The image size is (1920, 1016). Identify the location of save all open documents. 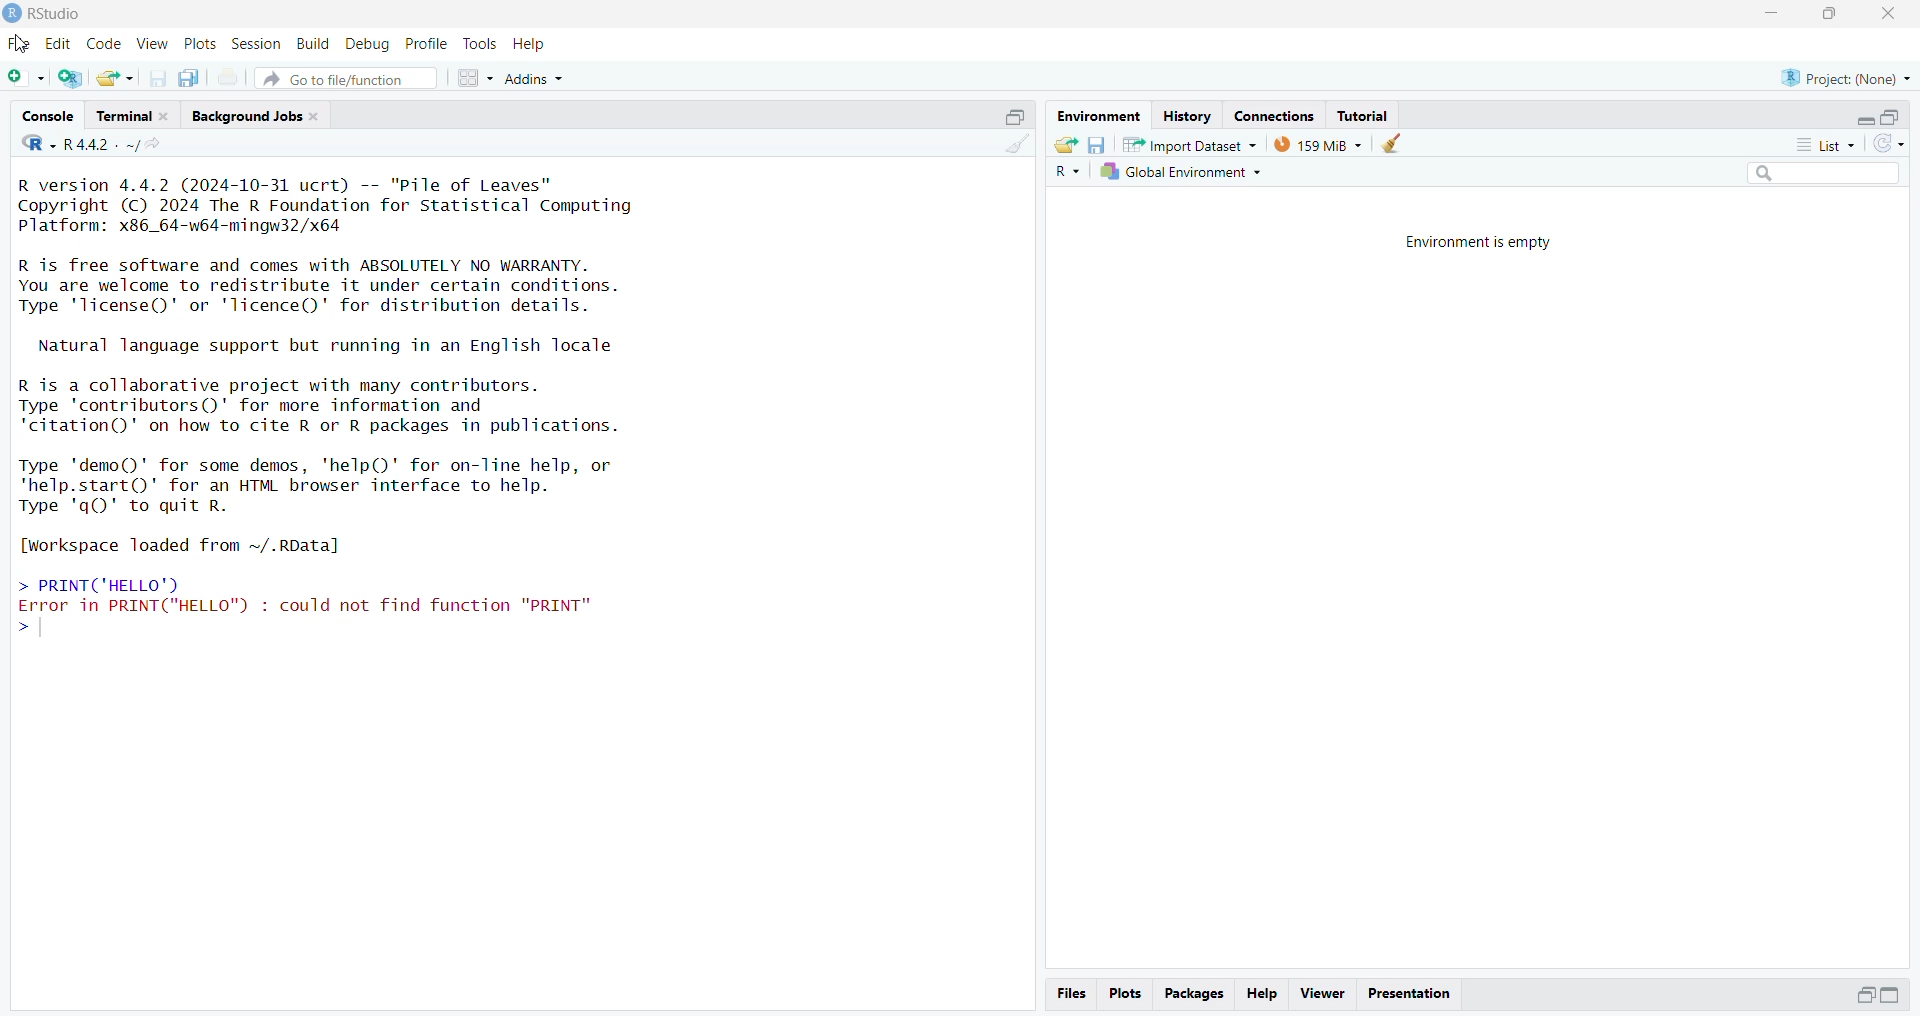
(190, 78).